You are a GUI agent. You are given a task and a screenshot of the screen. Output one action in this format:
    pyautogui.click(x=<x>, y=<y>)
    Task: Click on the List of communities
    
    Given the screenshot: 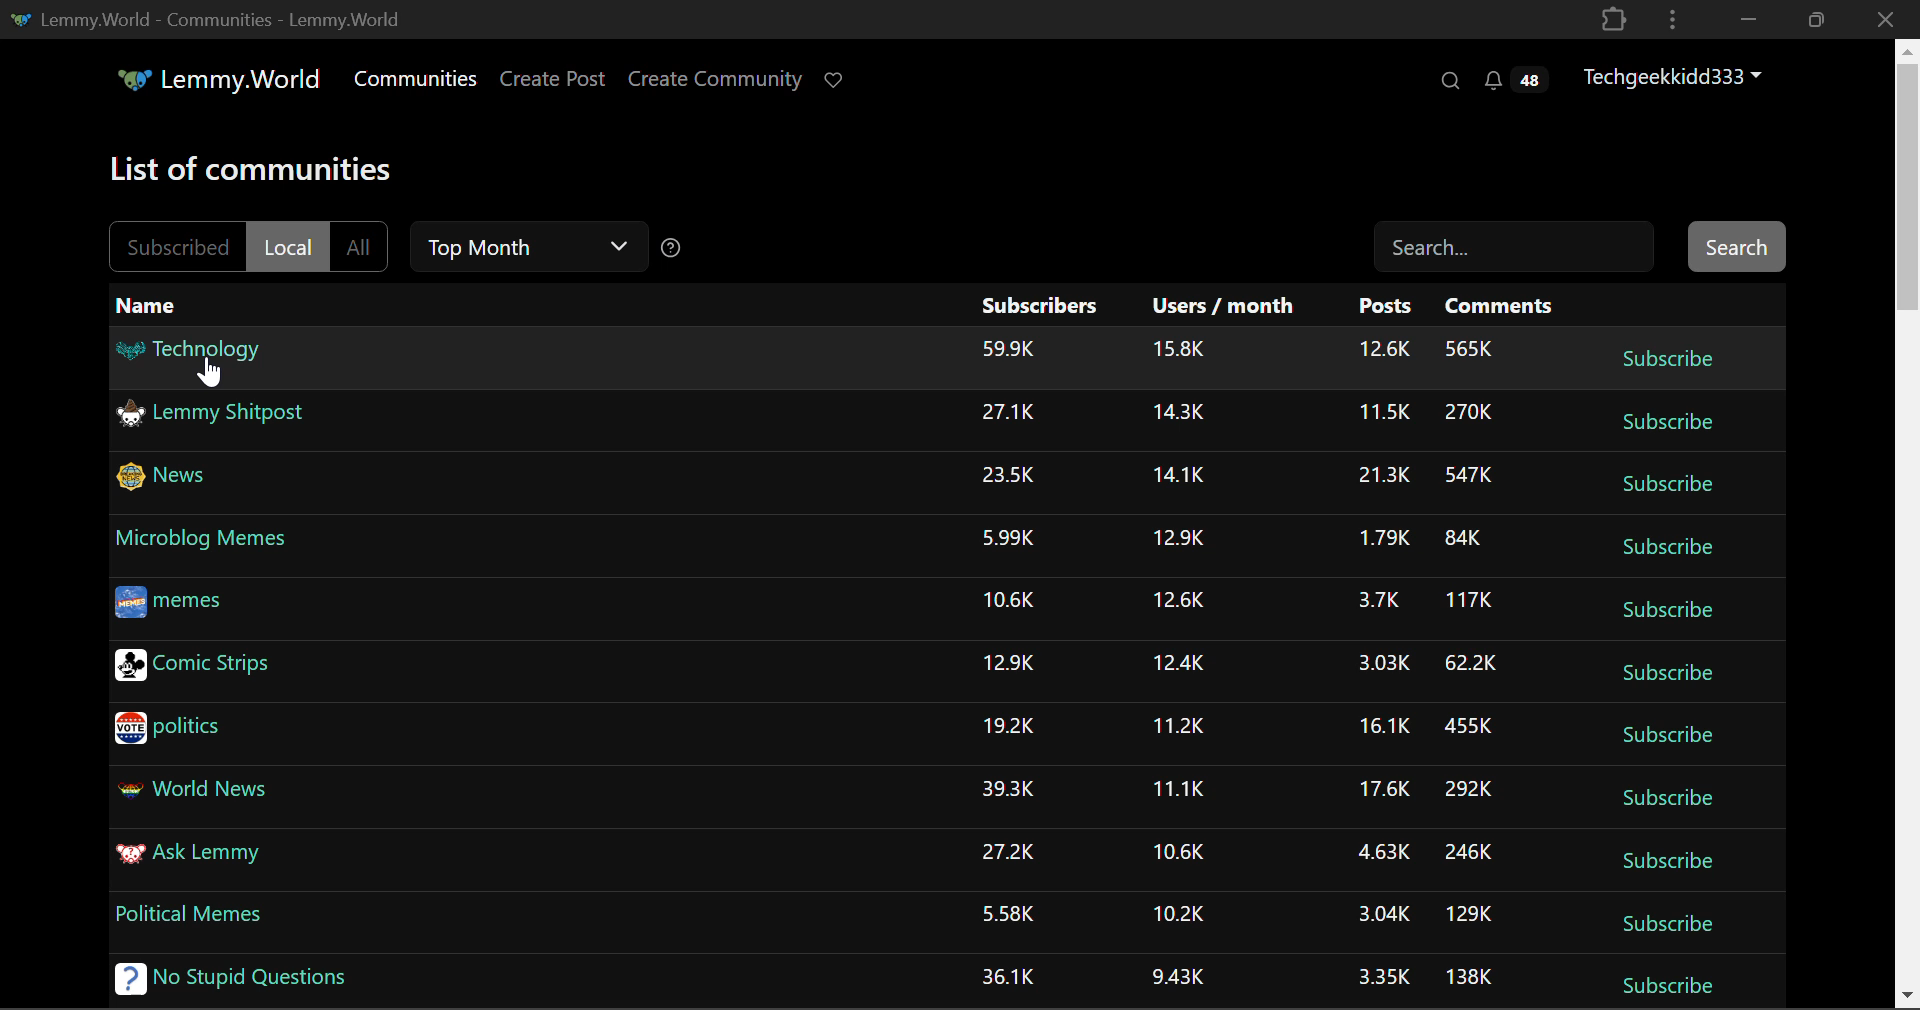 What is the action you would take?
    pyautogui.click(x=256, y=172)
    